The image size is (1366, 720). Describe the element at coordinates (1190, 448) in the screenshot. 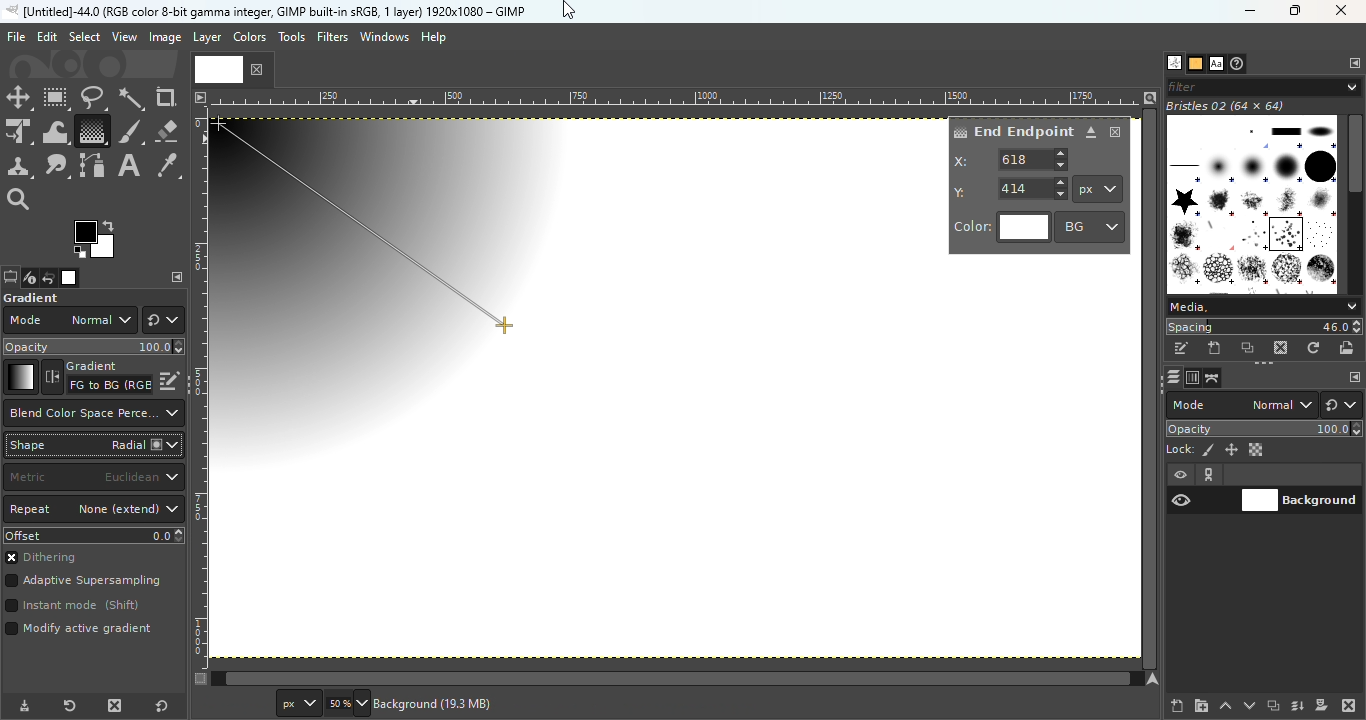

I see `Lock pixels` at that location.